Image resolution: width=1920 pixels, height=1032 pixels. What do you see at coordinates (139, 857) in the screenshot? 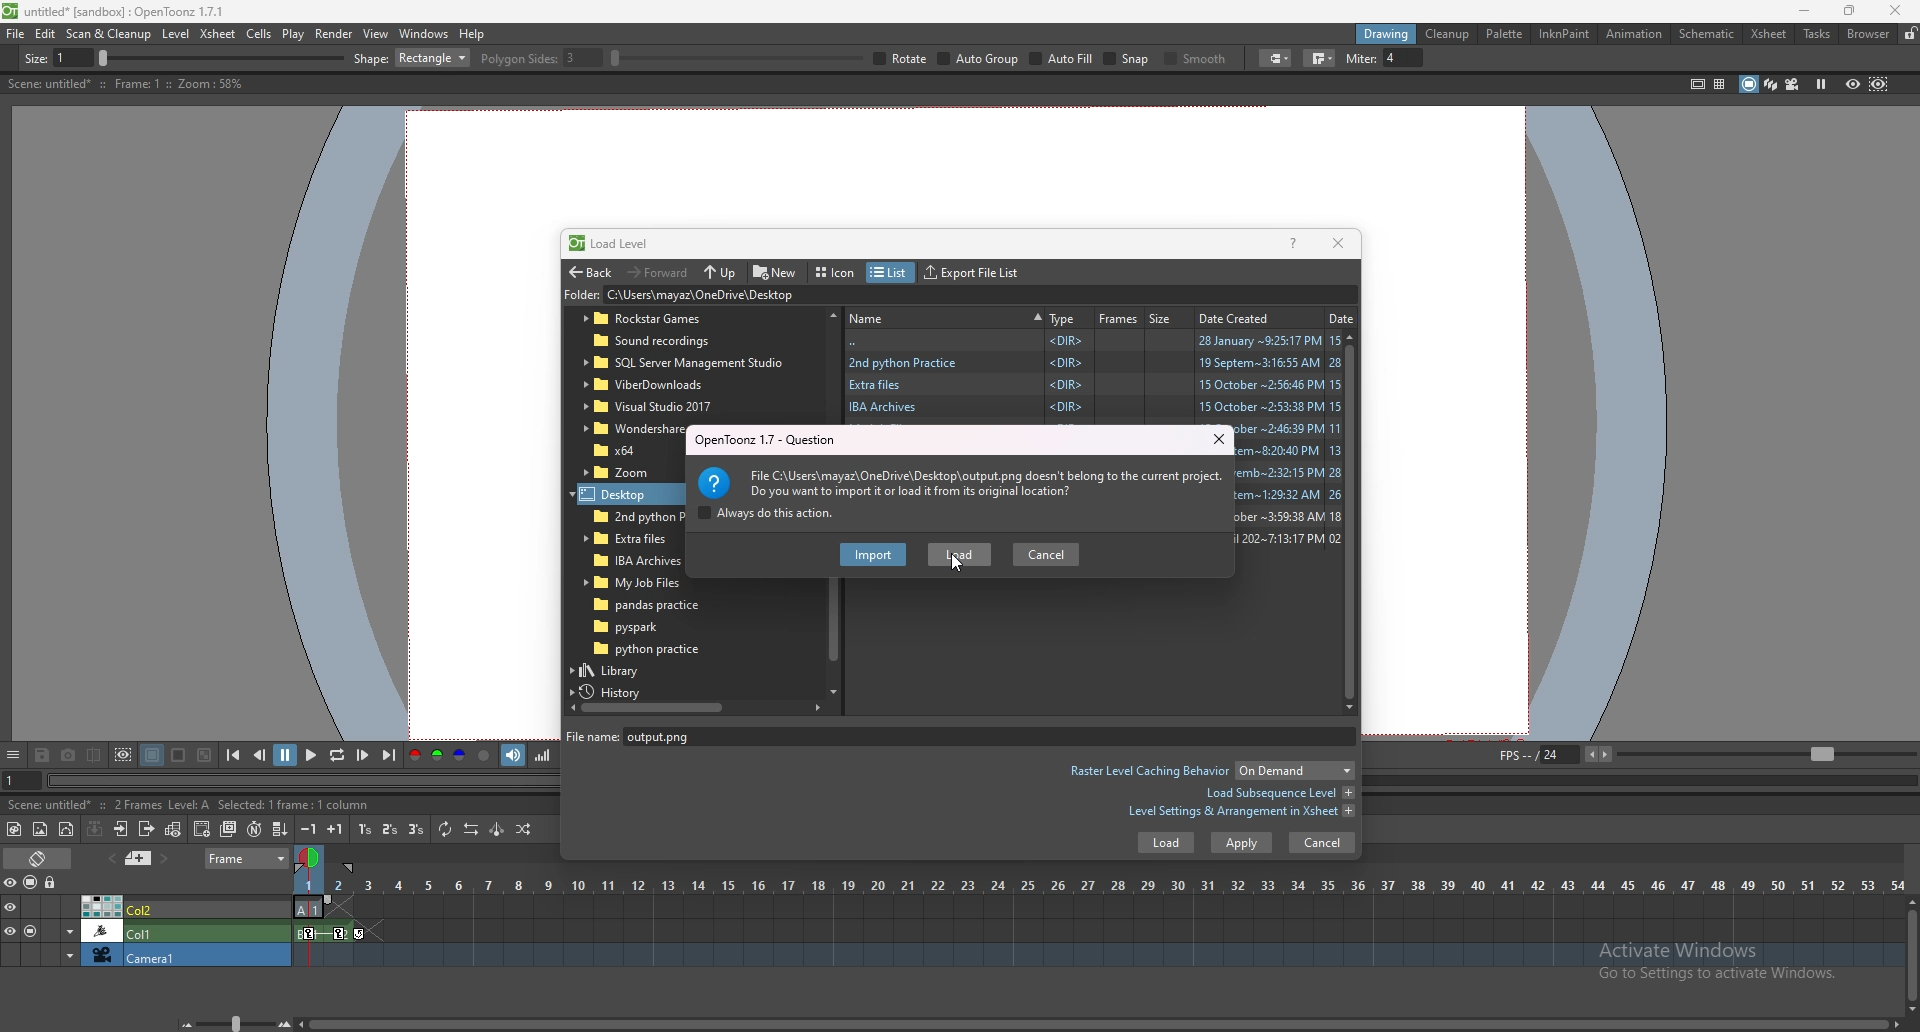
I see `add memo` at bounding box center [139, 857].